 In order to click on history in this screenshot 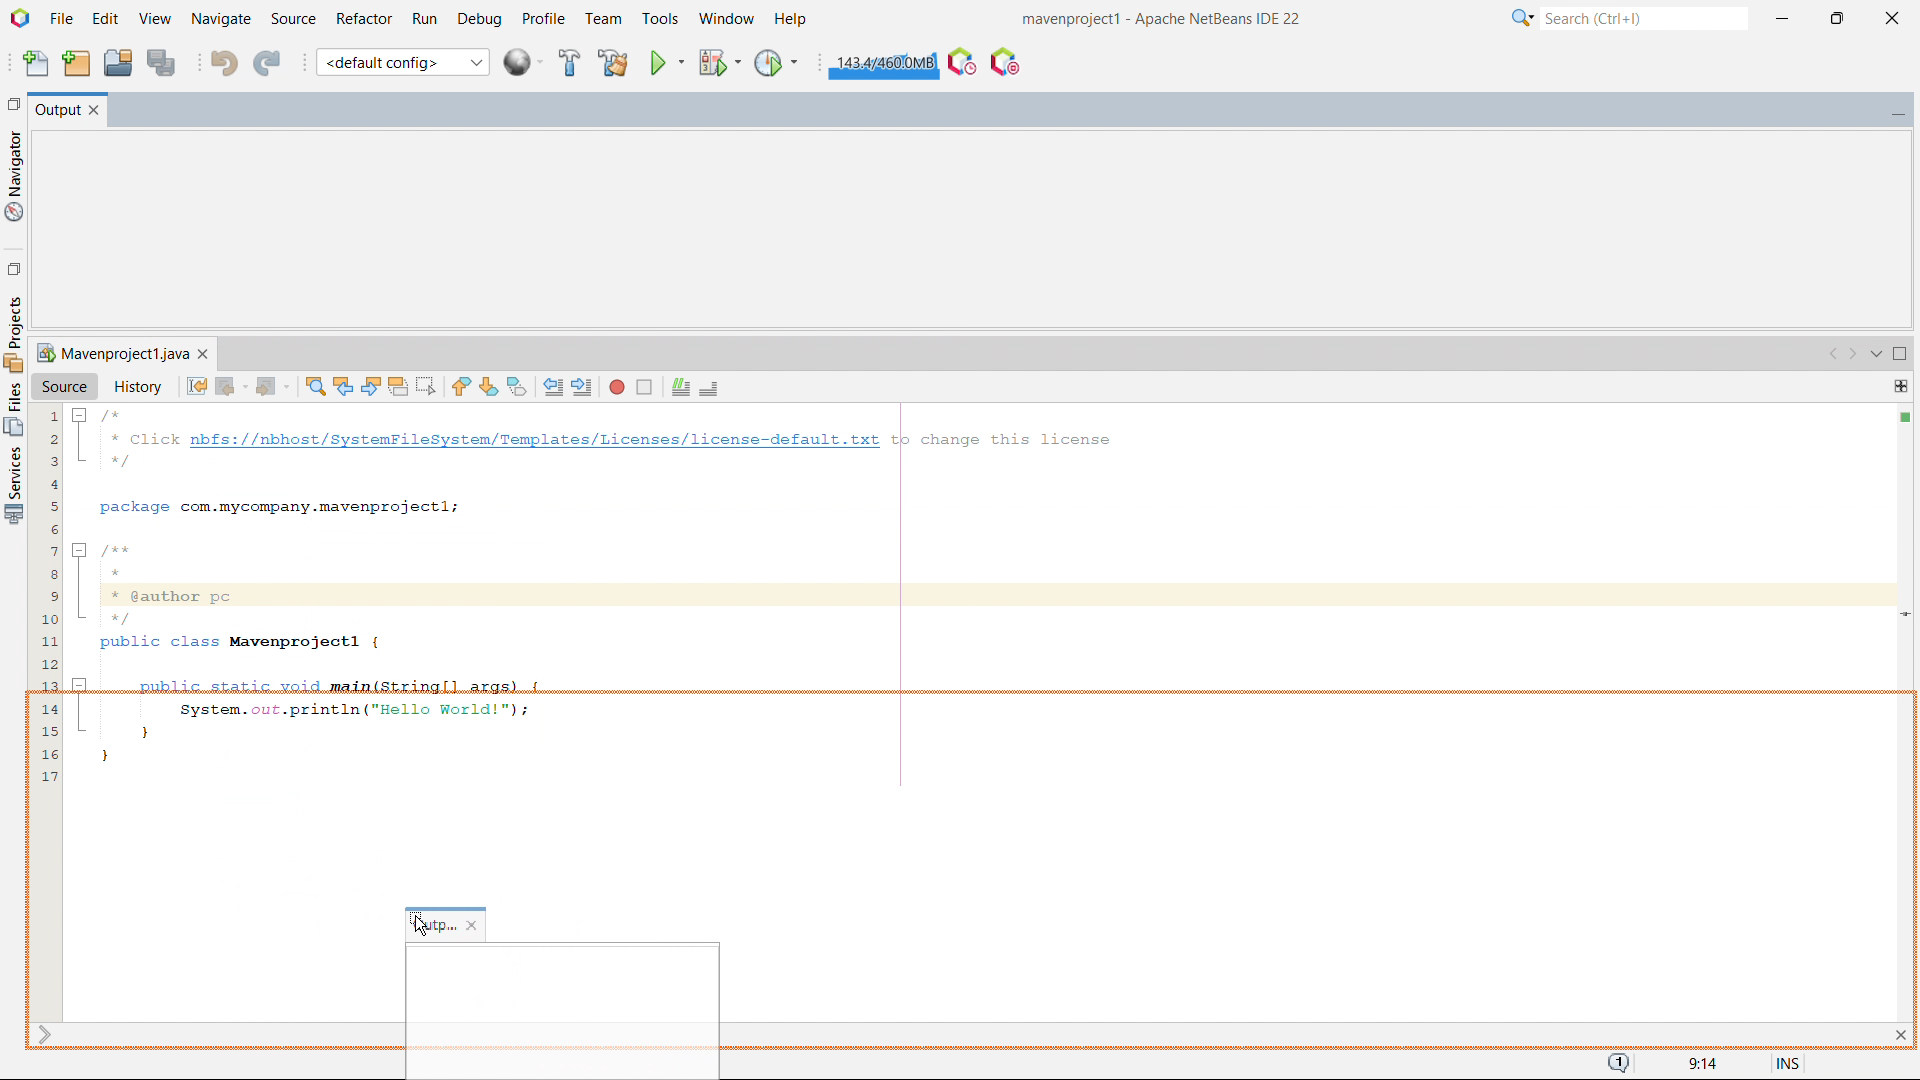, I will do `click(138, 386)`.